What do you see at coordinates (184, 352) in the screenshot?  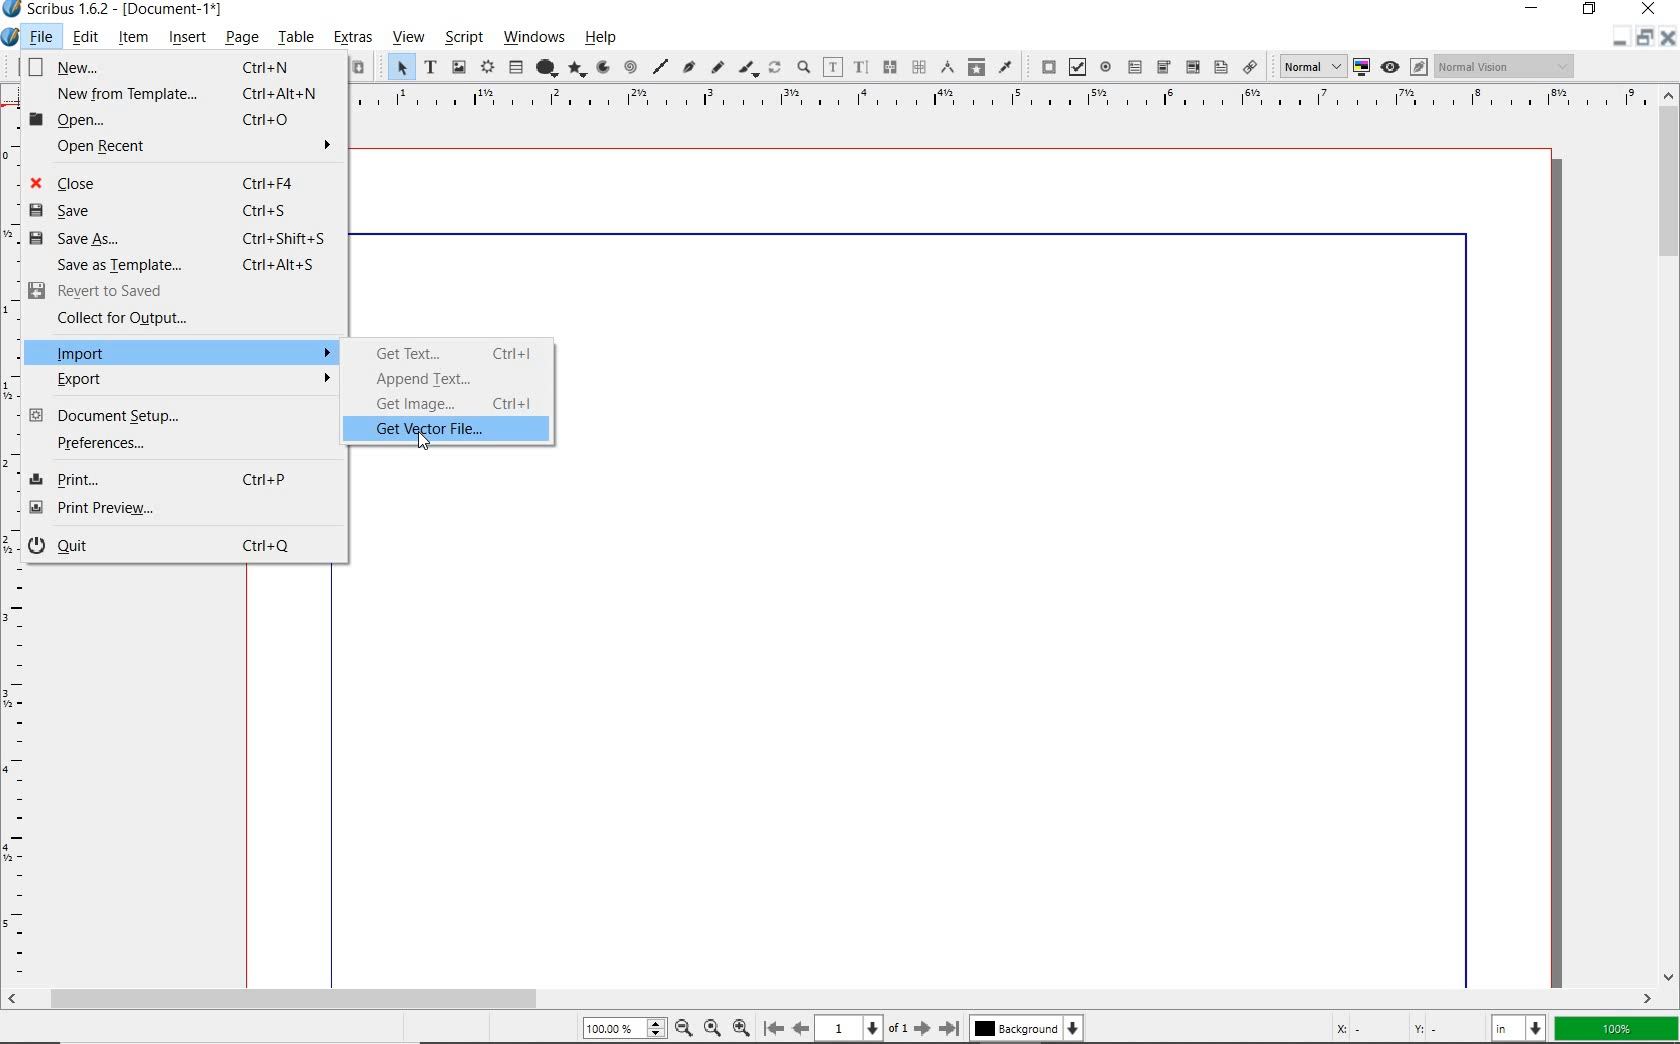 I see `Import` at bounding box center [184, 352].